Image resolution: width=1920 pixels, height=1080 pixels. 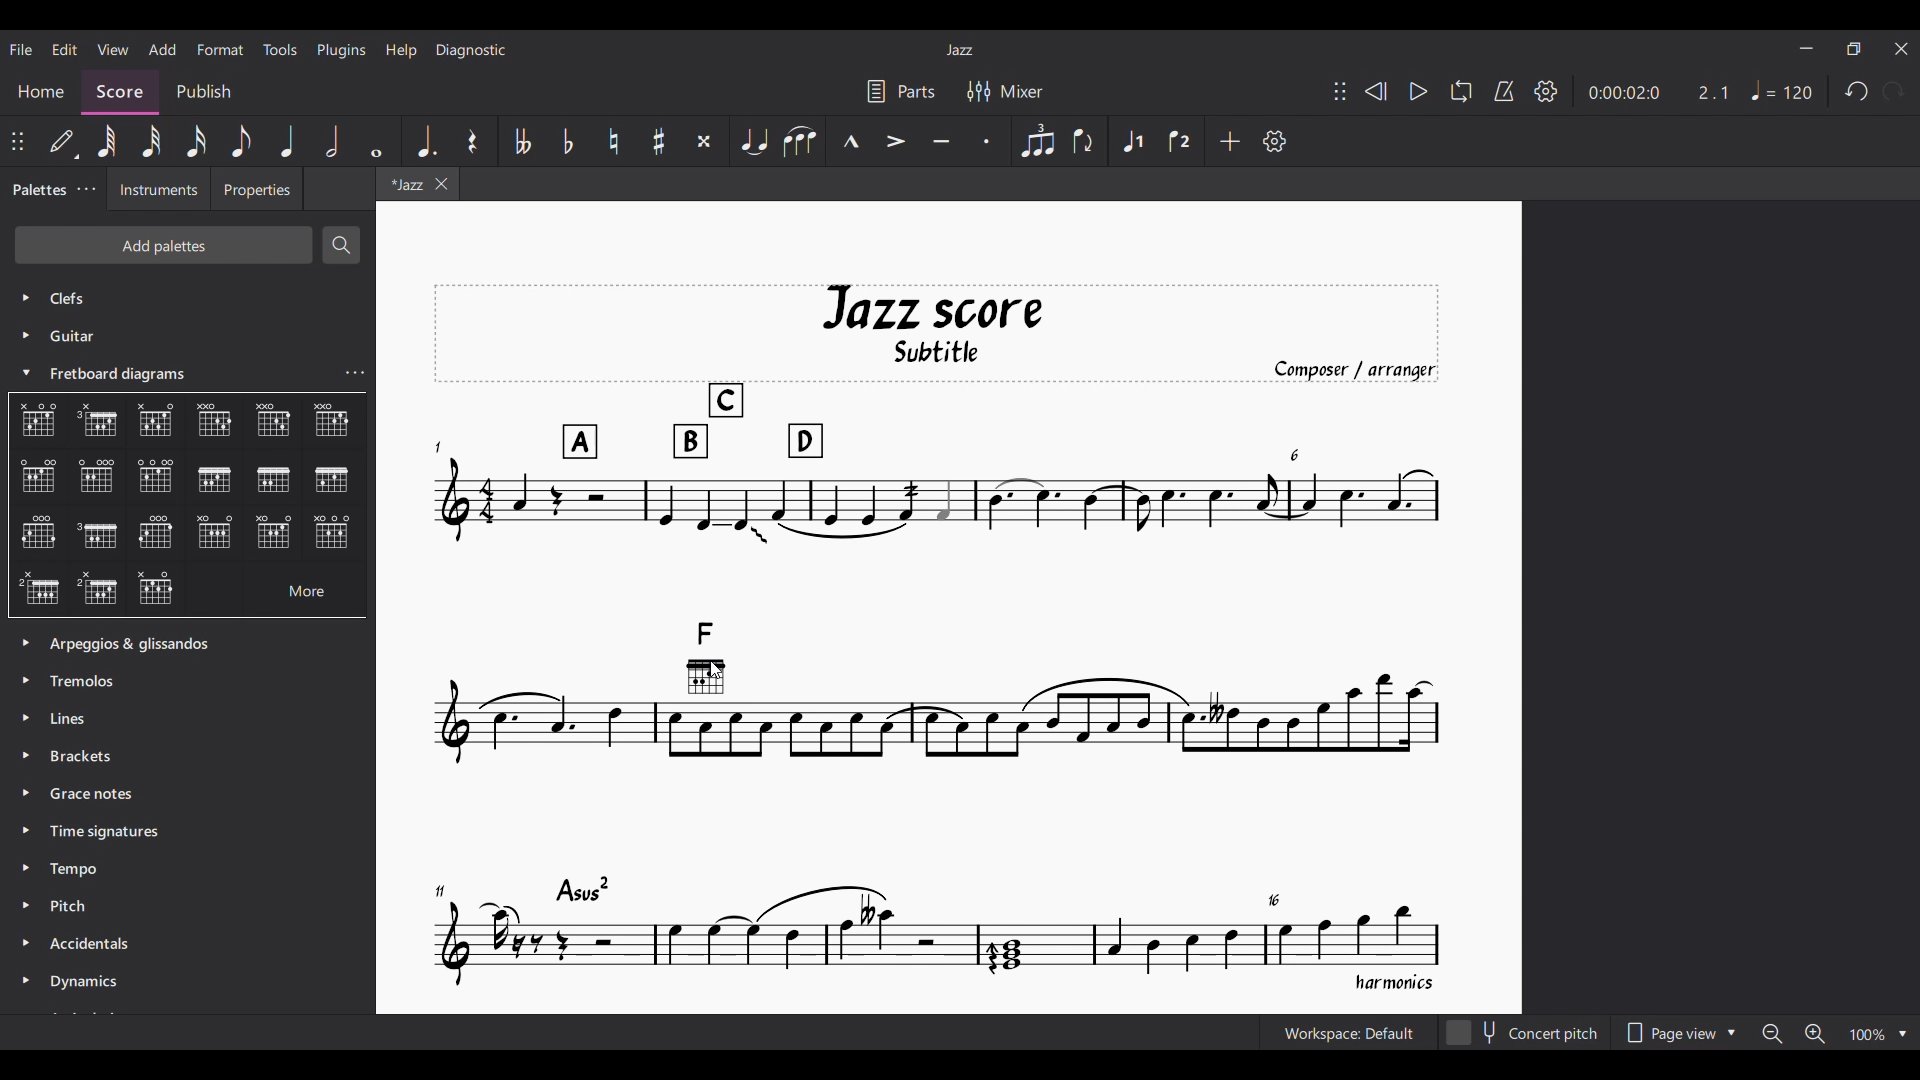 What do you see at coordinates (55, 336) in the screenshot?
I see `Guitar` at bounding box center [55, 336].